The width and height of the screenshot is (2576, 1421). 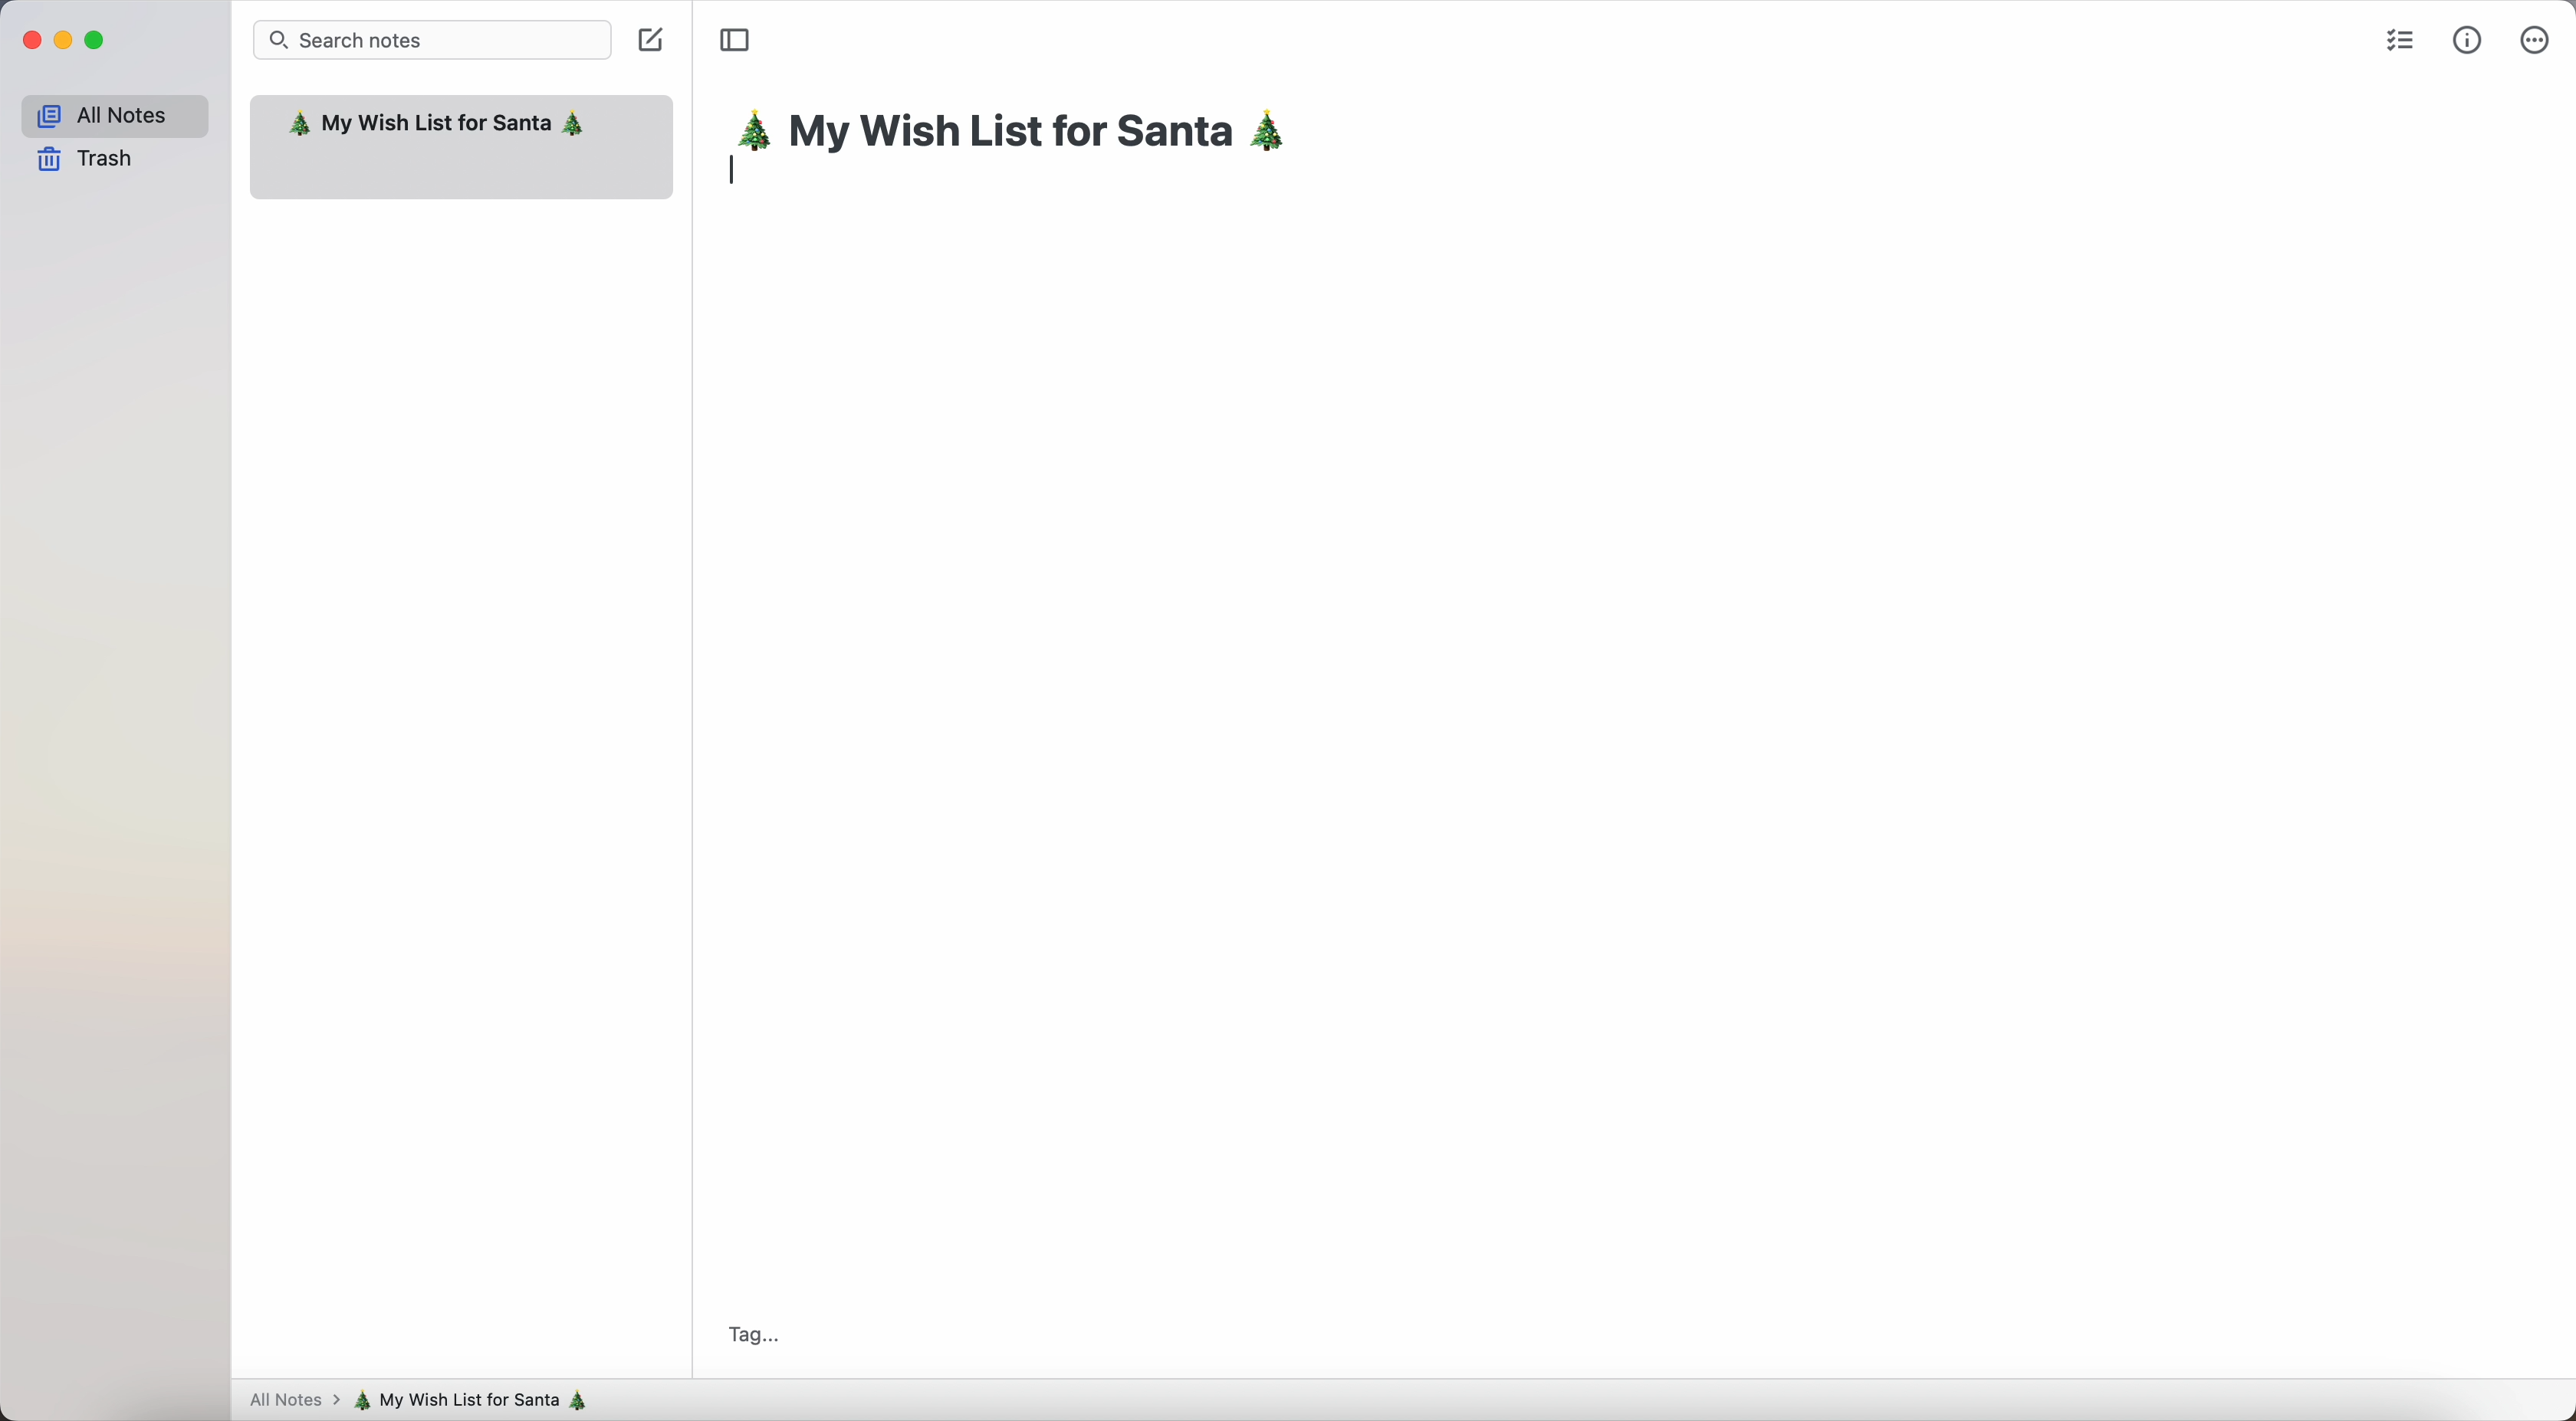 What do you see at coordinates (480, 1400) in the screenshot?
I see `my wish list for Santa` at bounding box center [480, 1400].